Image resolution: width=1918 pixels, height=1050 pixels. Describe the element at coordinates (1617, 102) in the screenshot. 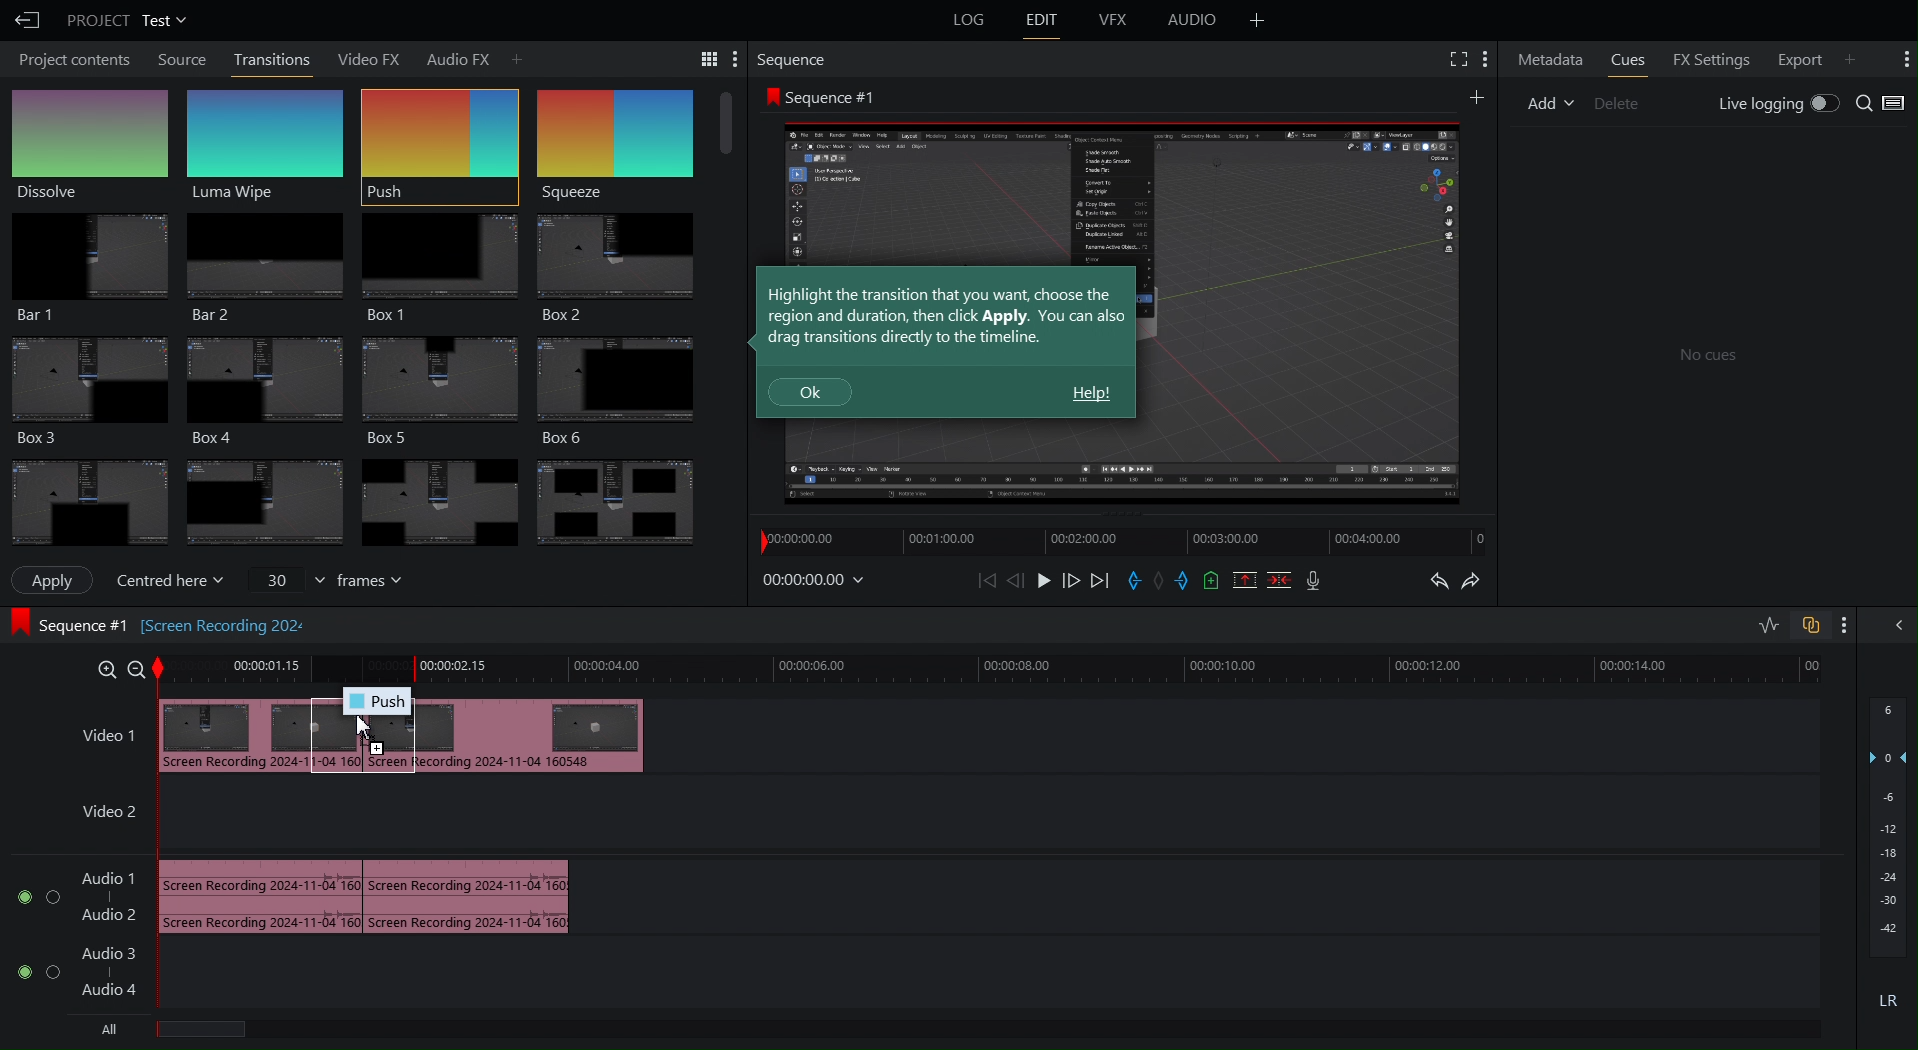

I see `Delete` at that location.